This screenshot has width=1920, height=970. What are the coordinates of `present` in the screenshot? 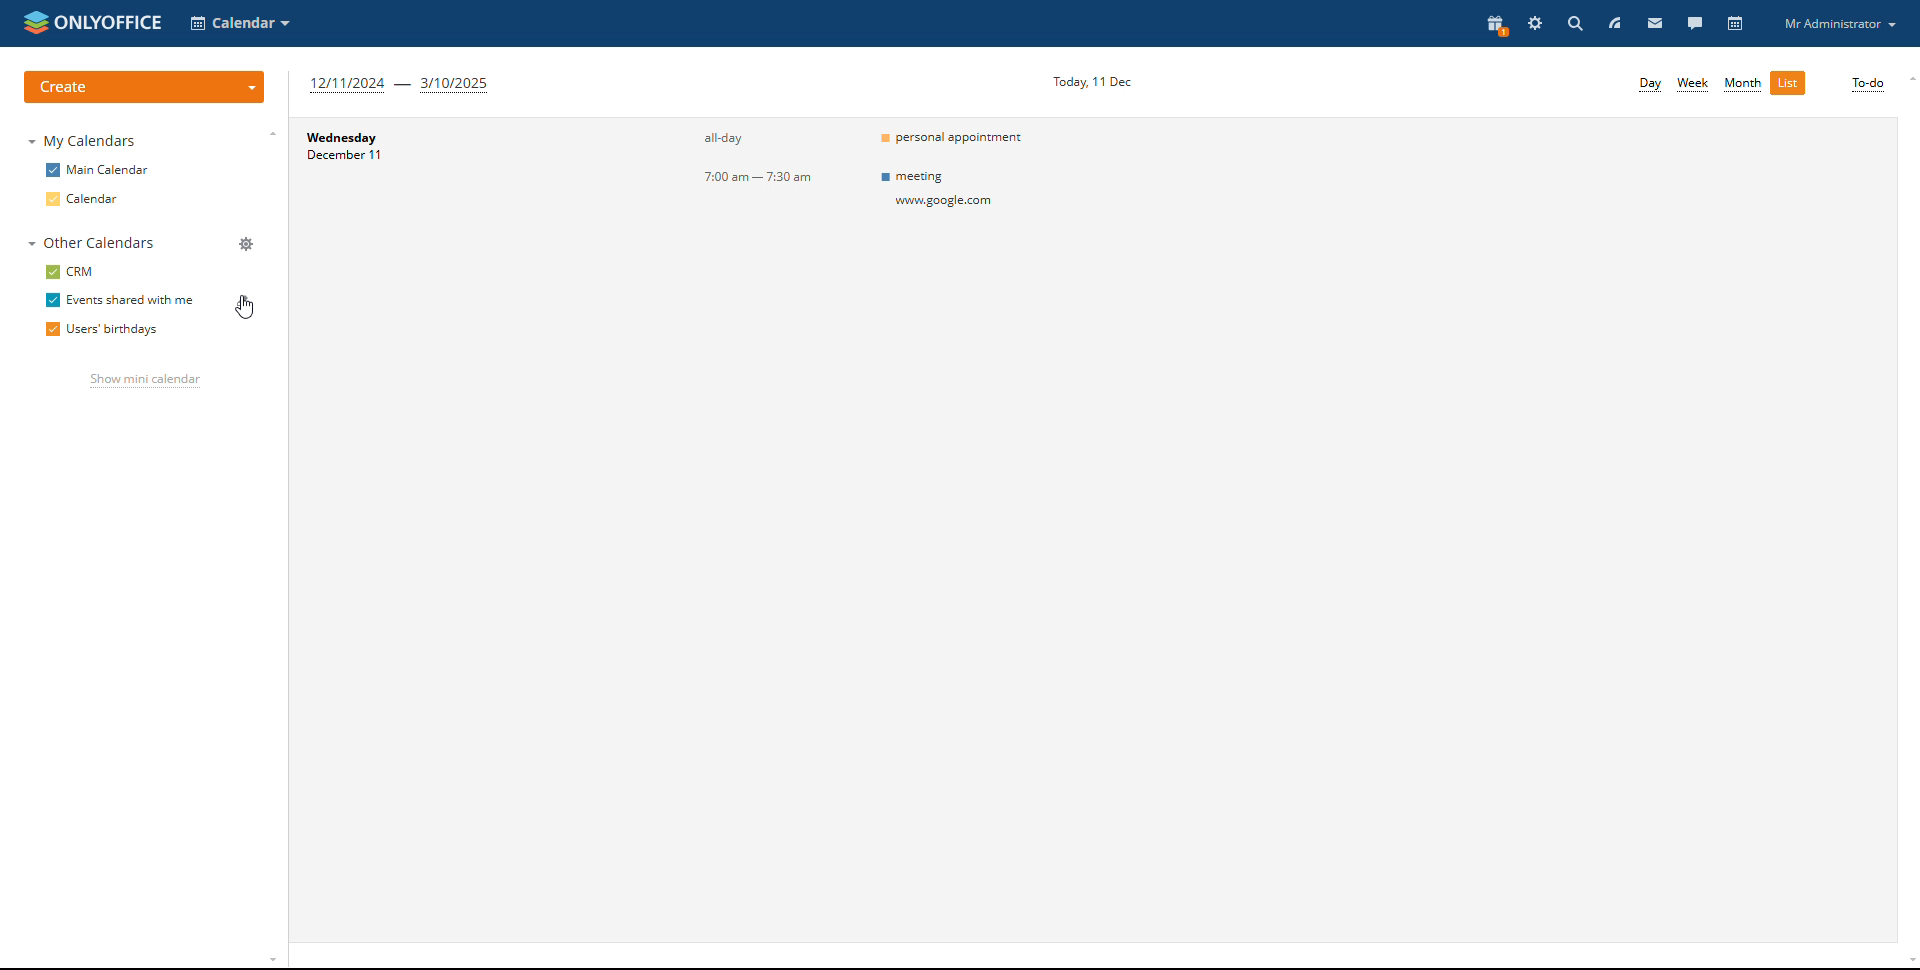 It's located at (1493, 22).